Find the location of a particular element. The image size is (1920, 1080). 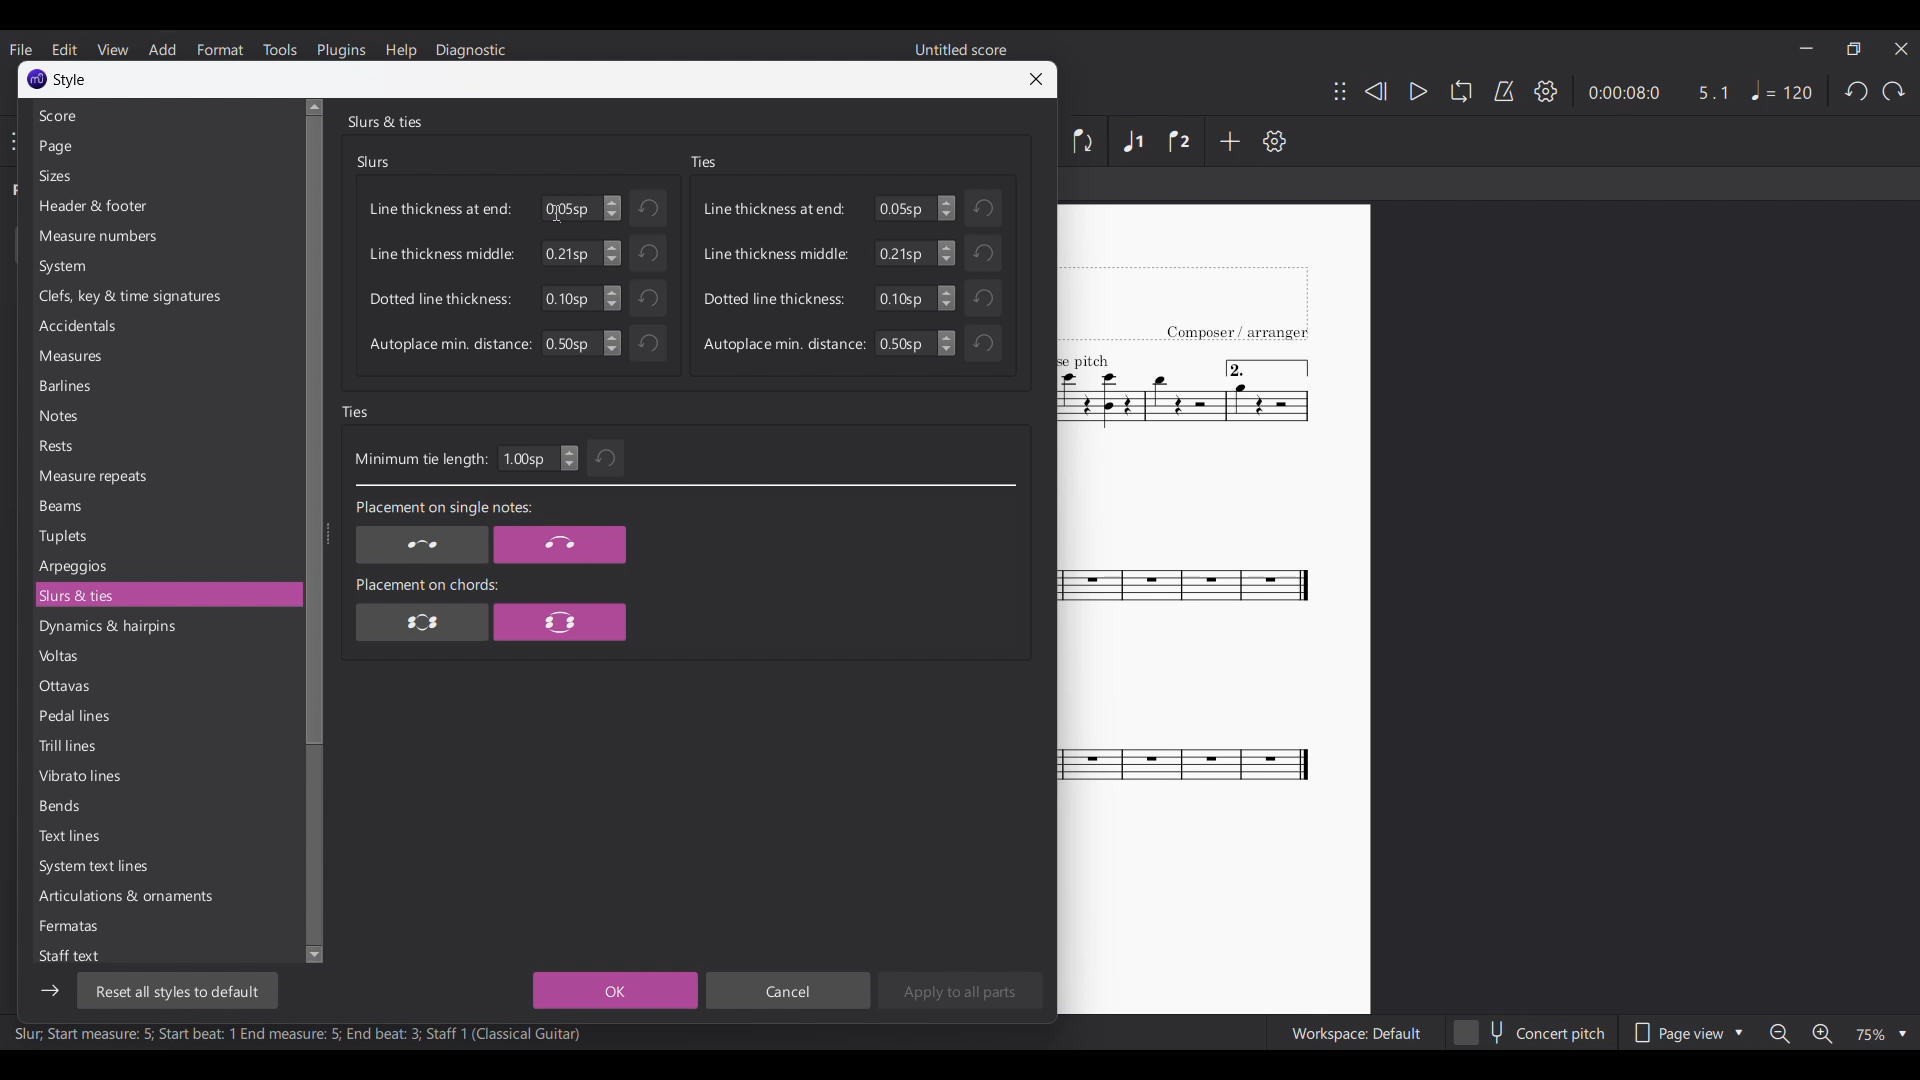

Diagnostic menu is located at coordinates (470, 51).